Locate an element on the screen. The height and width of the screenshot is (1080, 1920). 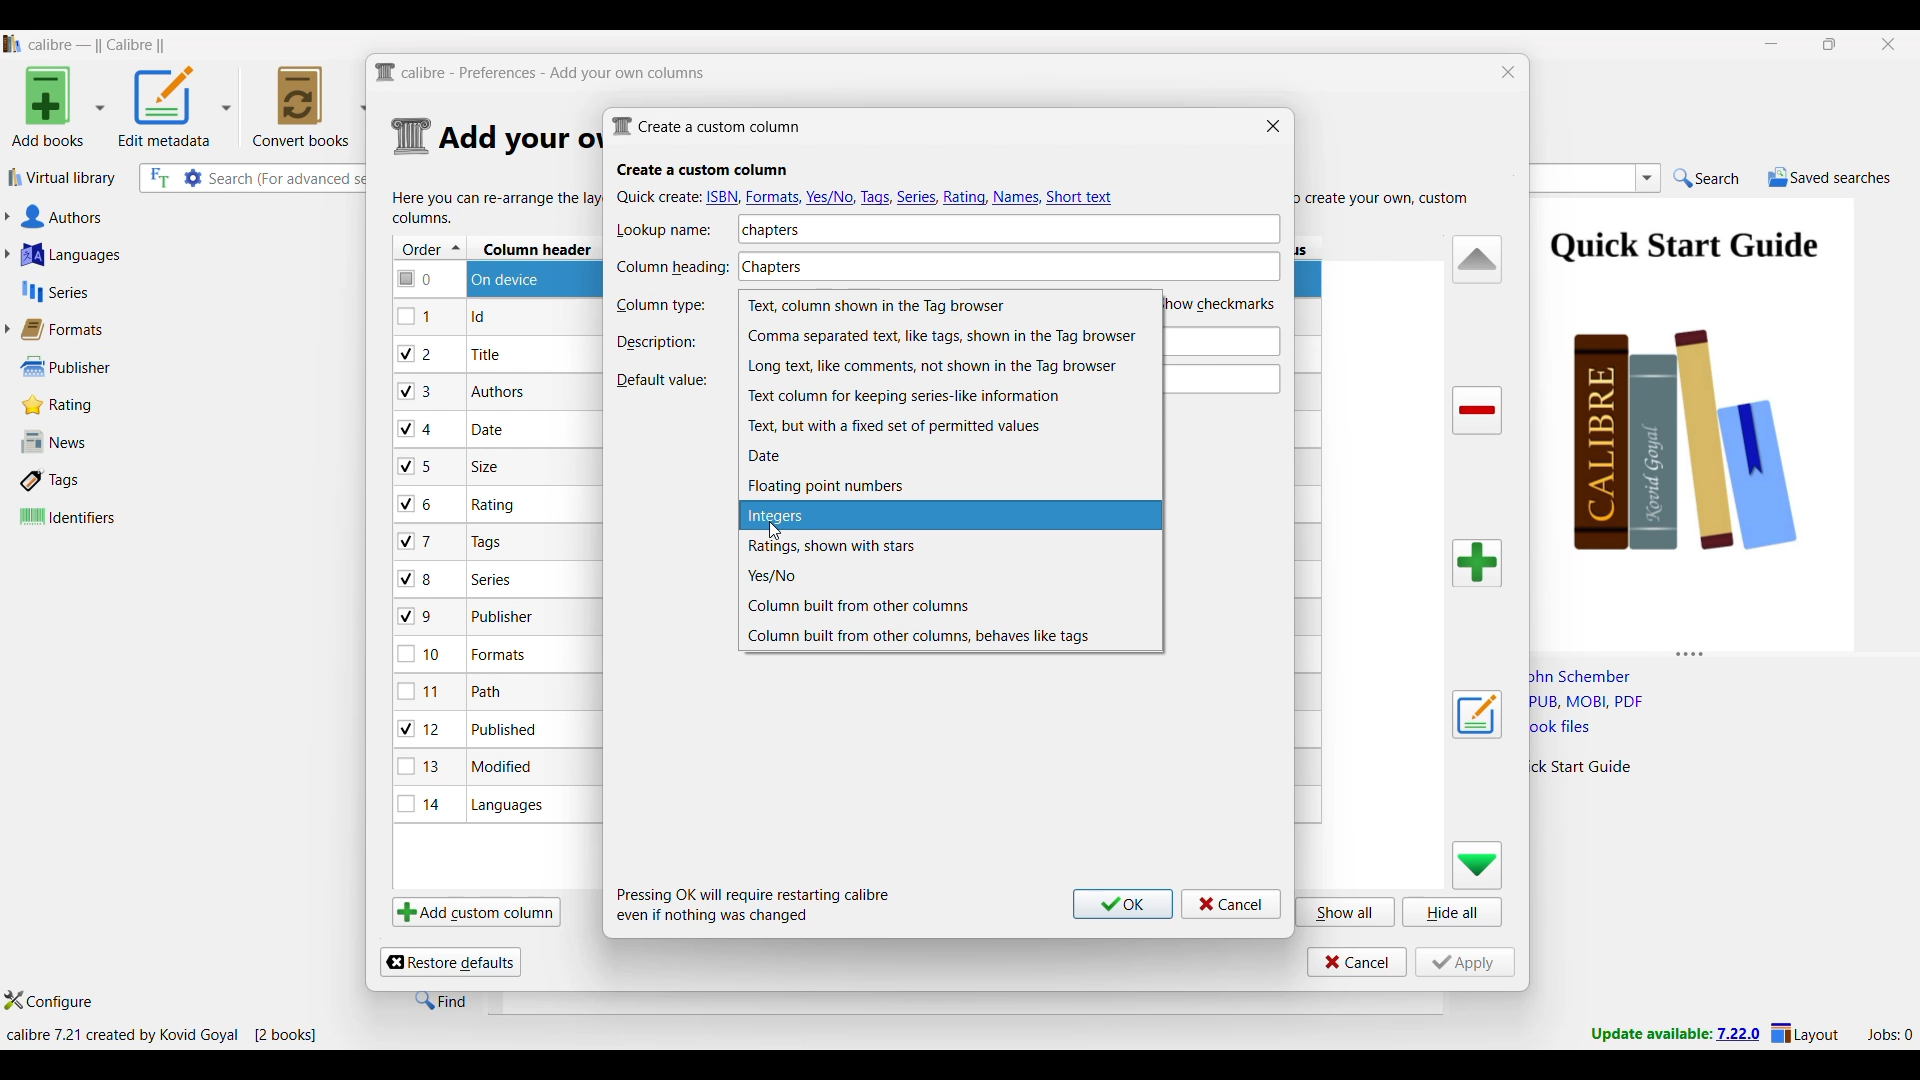
Edit settings of a user defined column is located at coordinates (1477, 715).